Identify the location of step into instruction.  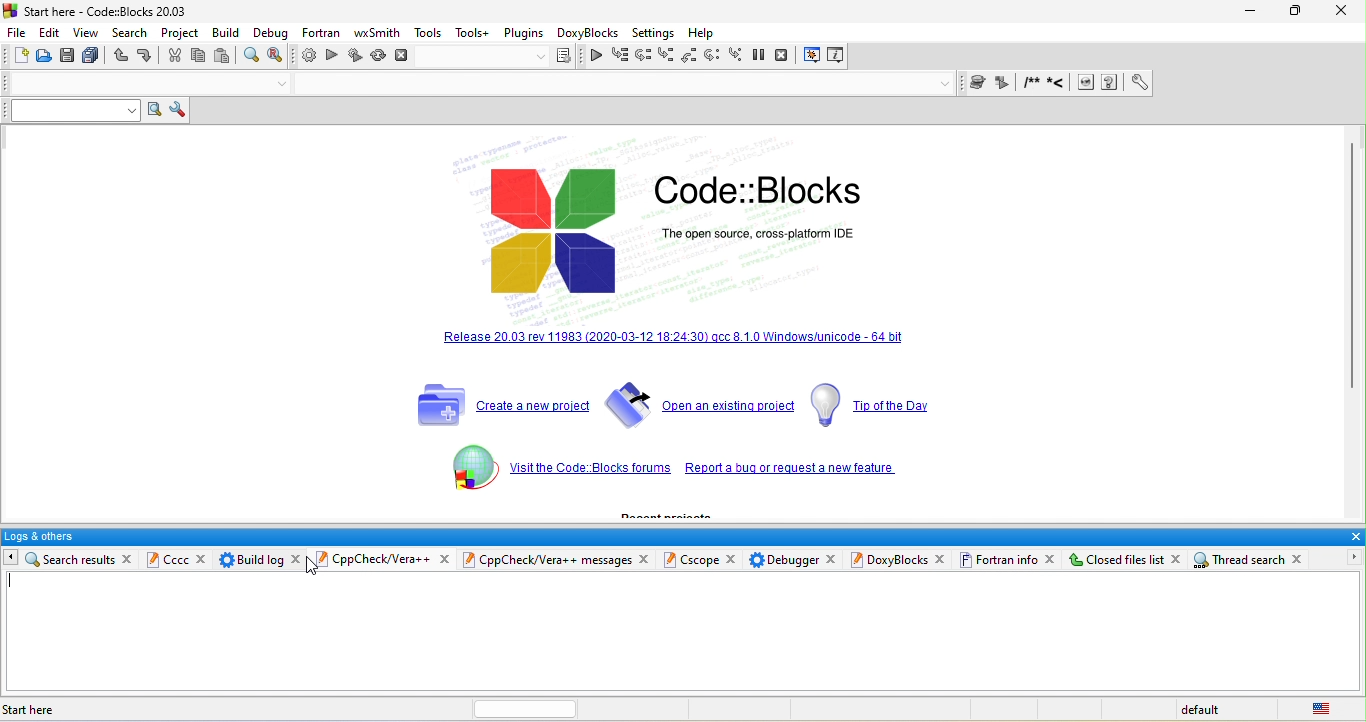
(736, 57).